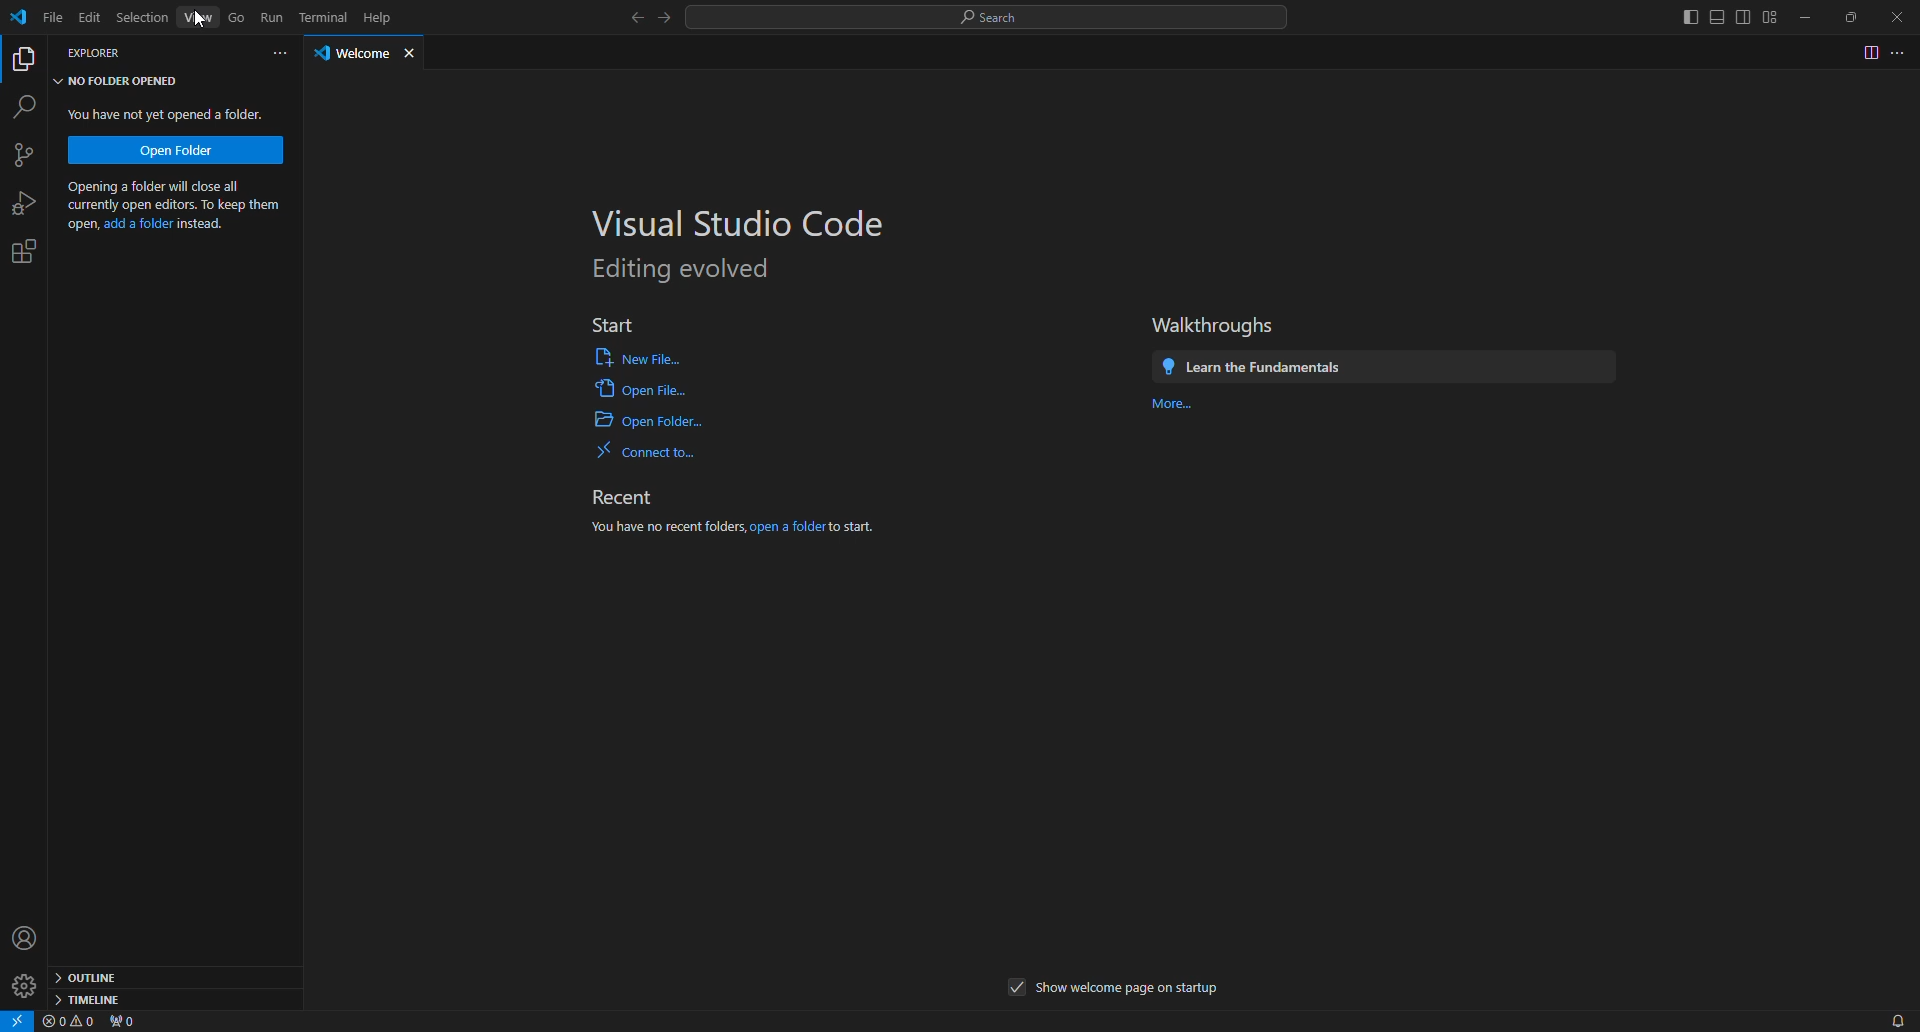 This screenshot has width=1920, height=1032. Describe the element at coordinates (85, 51) in the screenshot. I see `explorer` at that location.